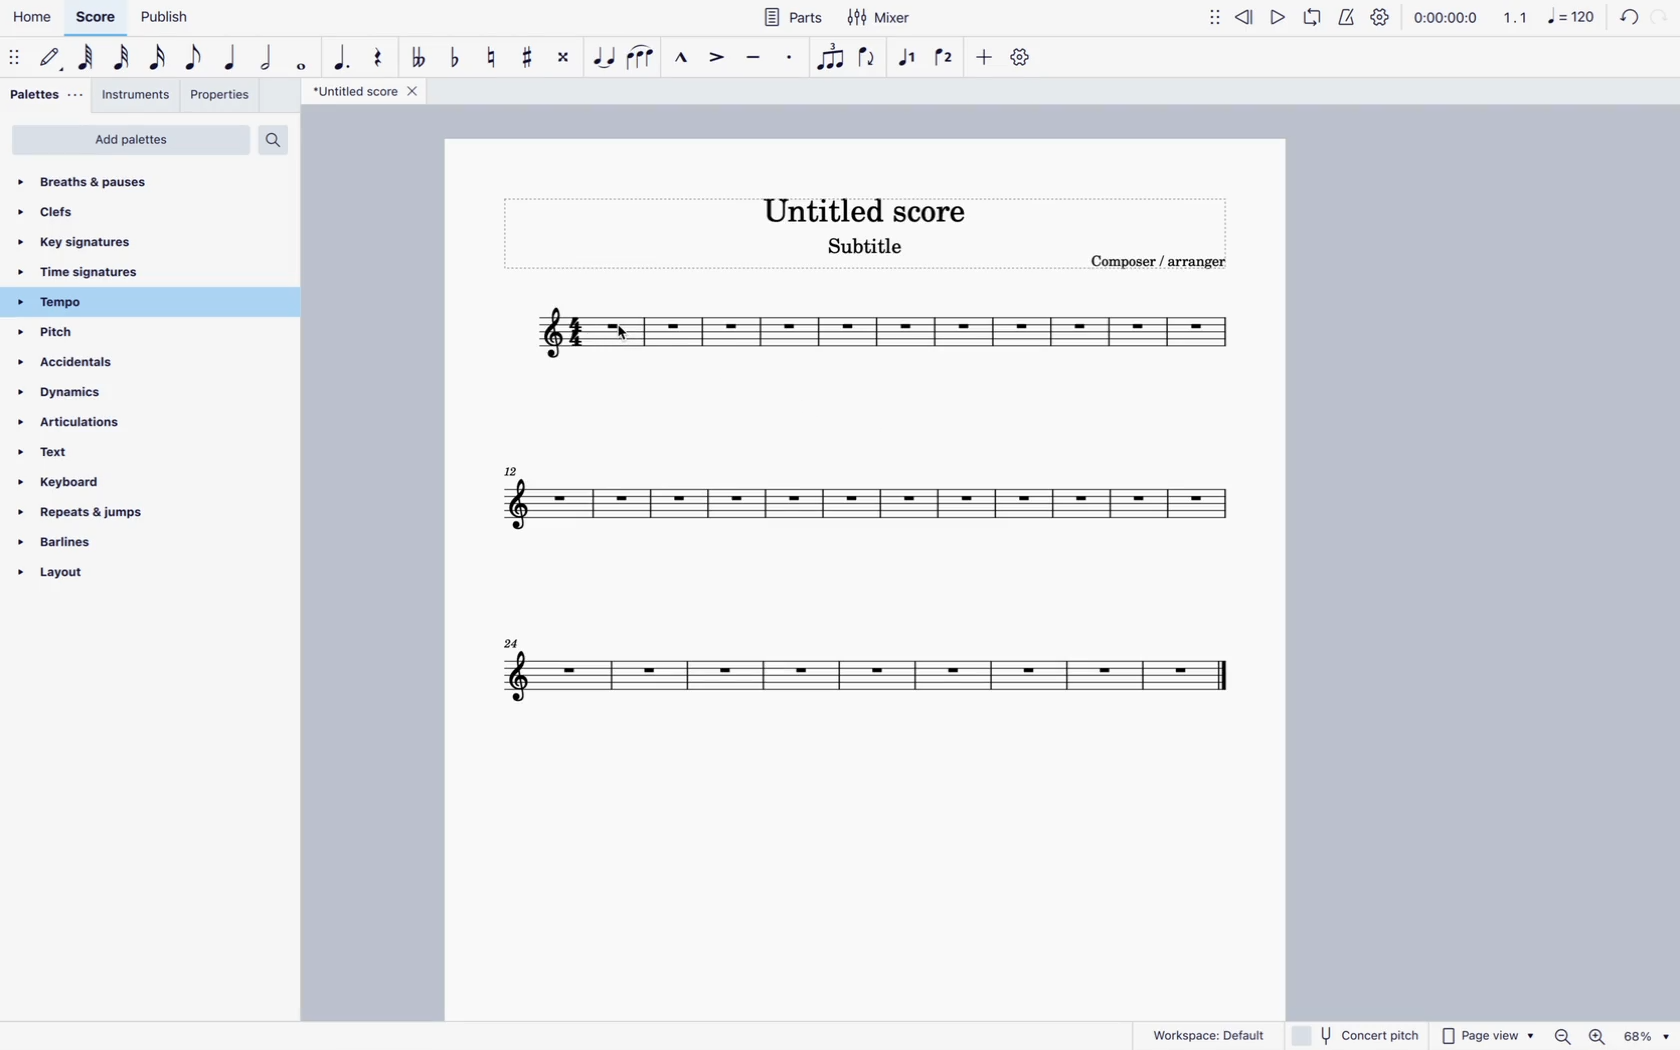  I want to click on parts, so click(784, 20).